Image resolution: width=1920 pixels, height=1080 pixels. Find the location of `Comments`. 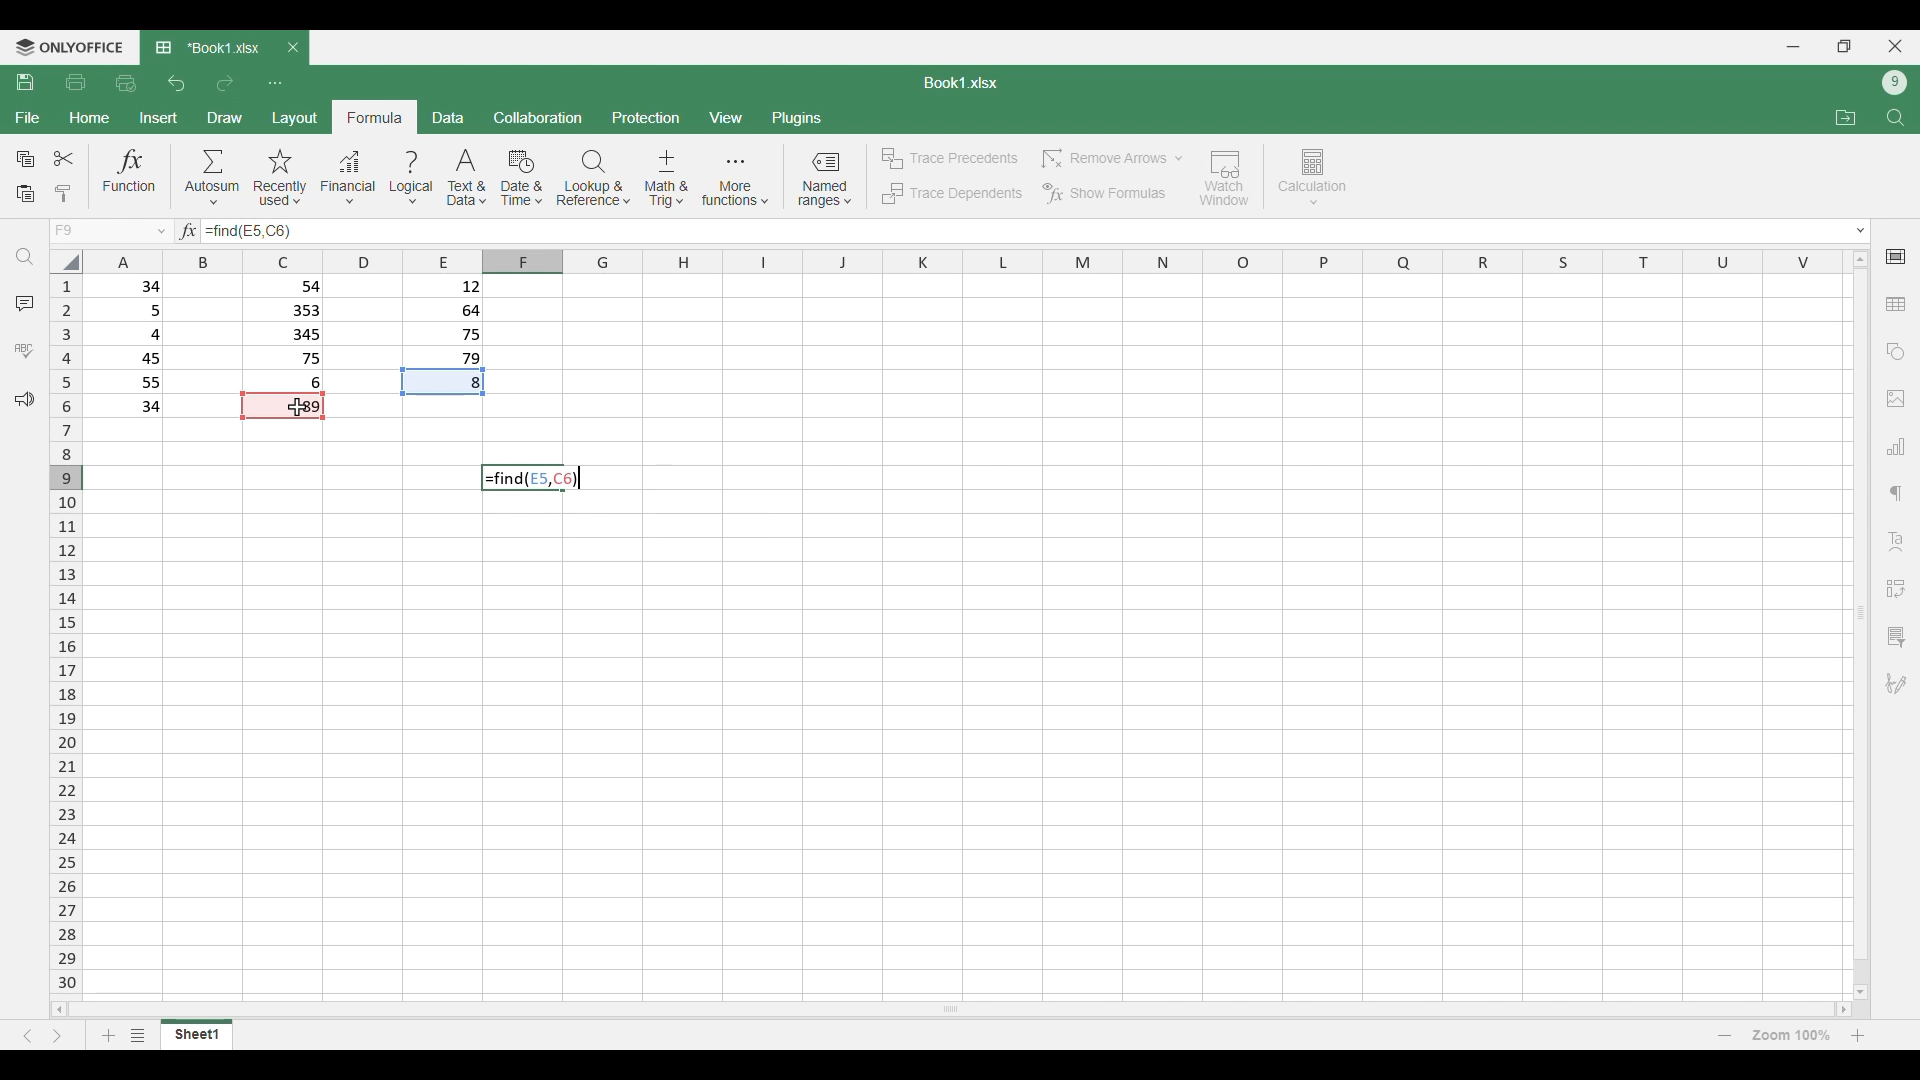

Comments is located at coordinates (25, 304).